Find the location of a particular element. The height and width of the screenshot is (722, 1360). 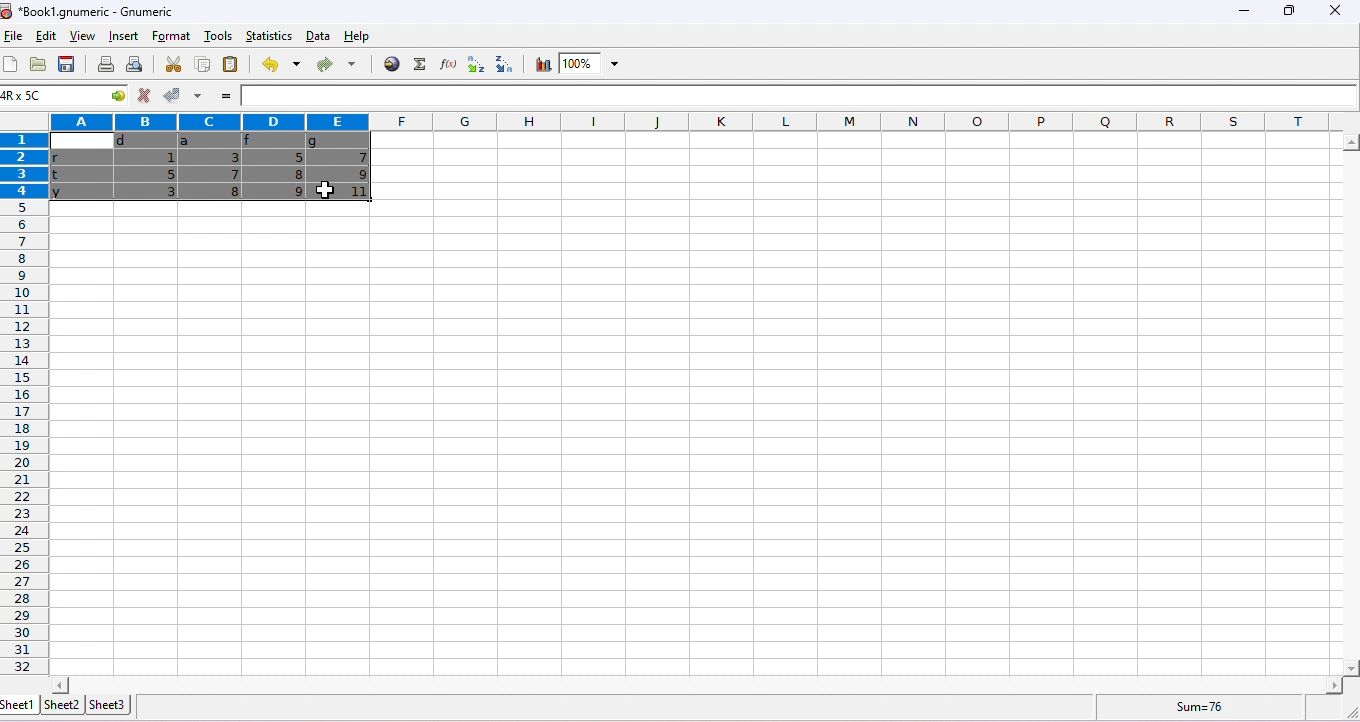

cursor movement is located at coordinates (329, 190).